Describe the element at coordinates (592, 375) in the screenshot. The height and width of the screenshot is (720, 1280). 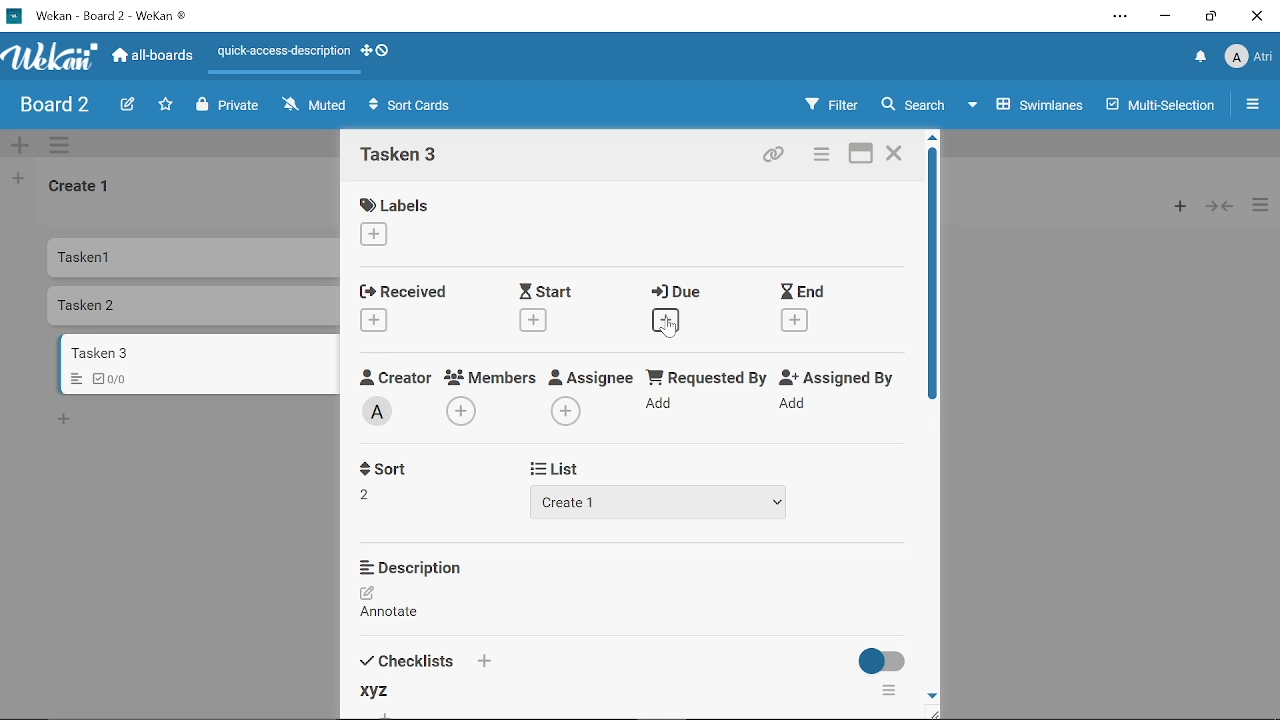
I see `Assignee` at that location.